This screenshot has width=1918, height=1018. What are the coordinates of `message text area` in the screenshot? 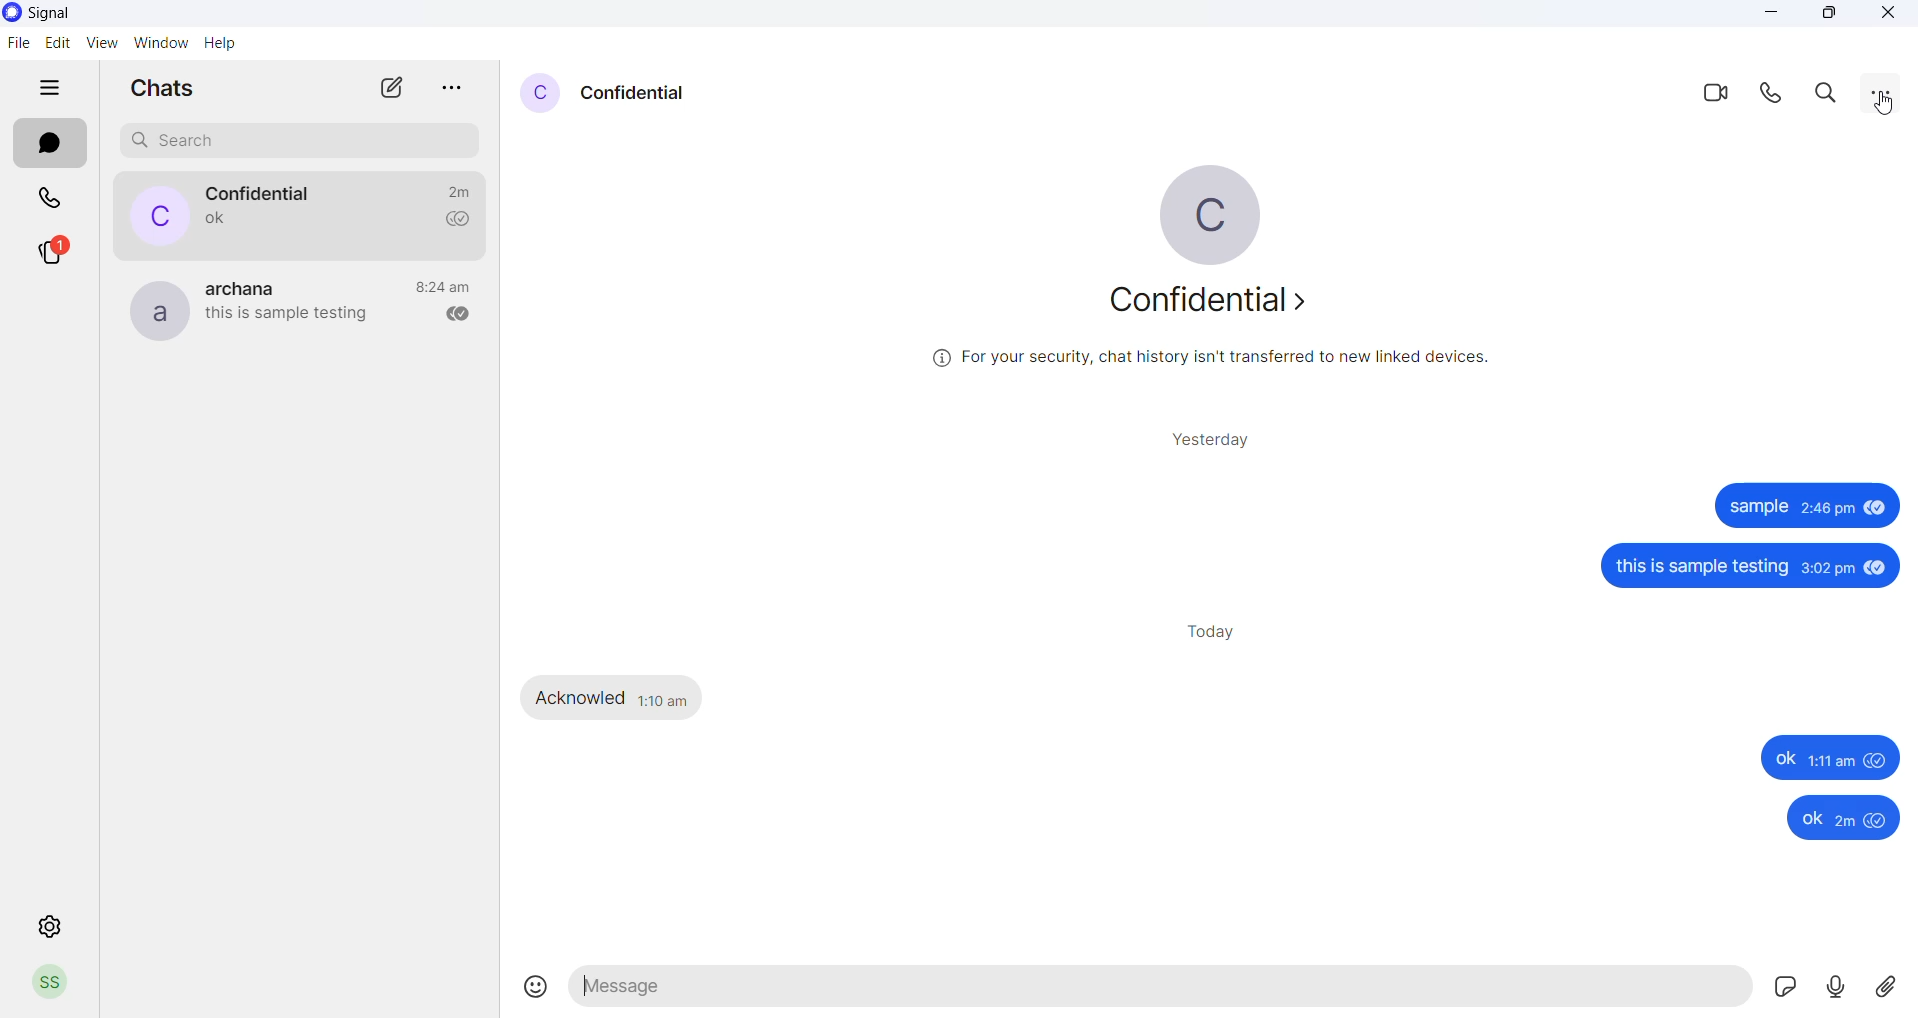 It's located at (1162, 989).